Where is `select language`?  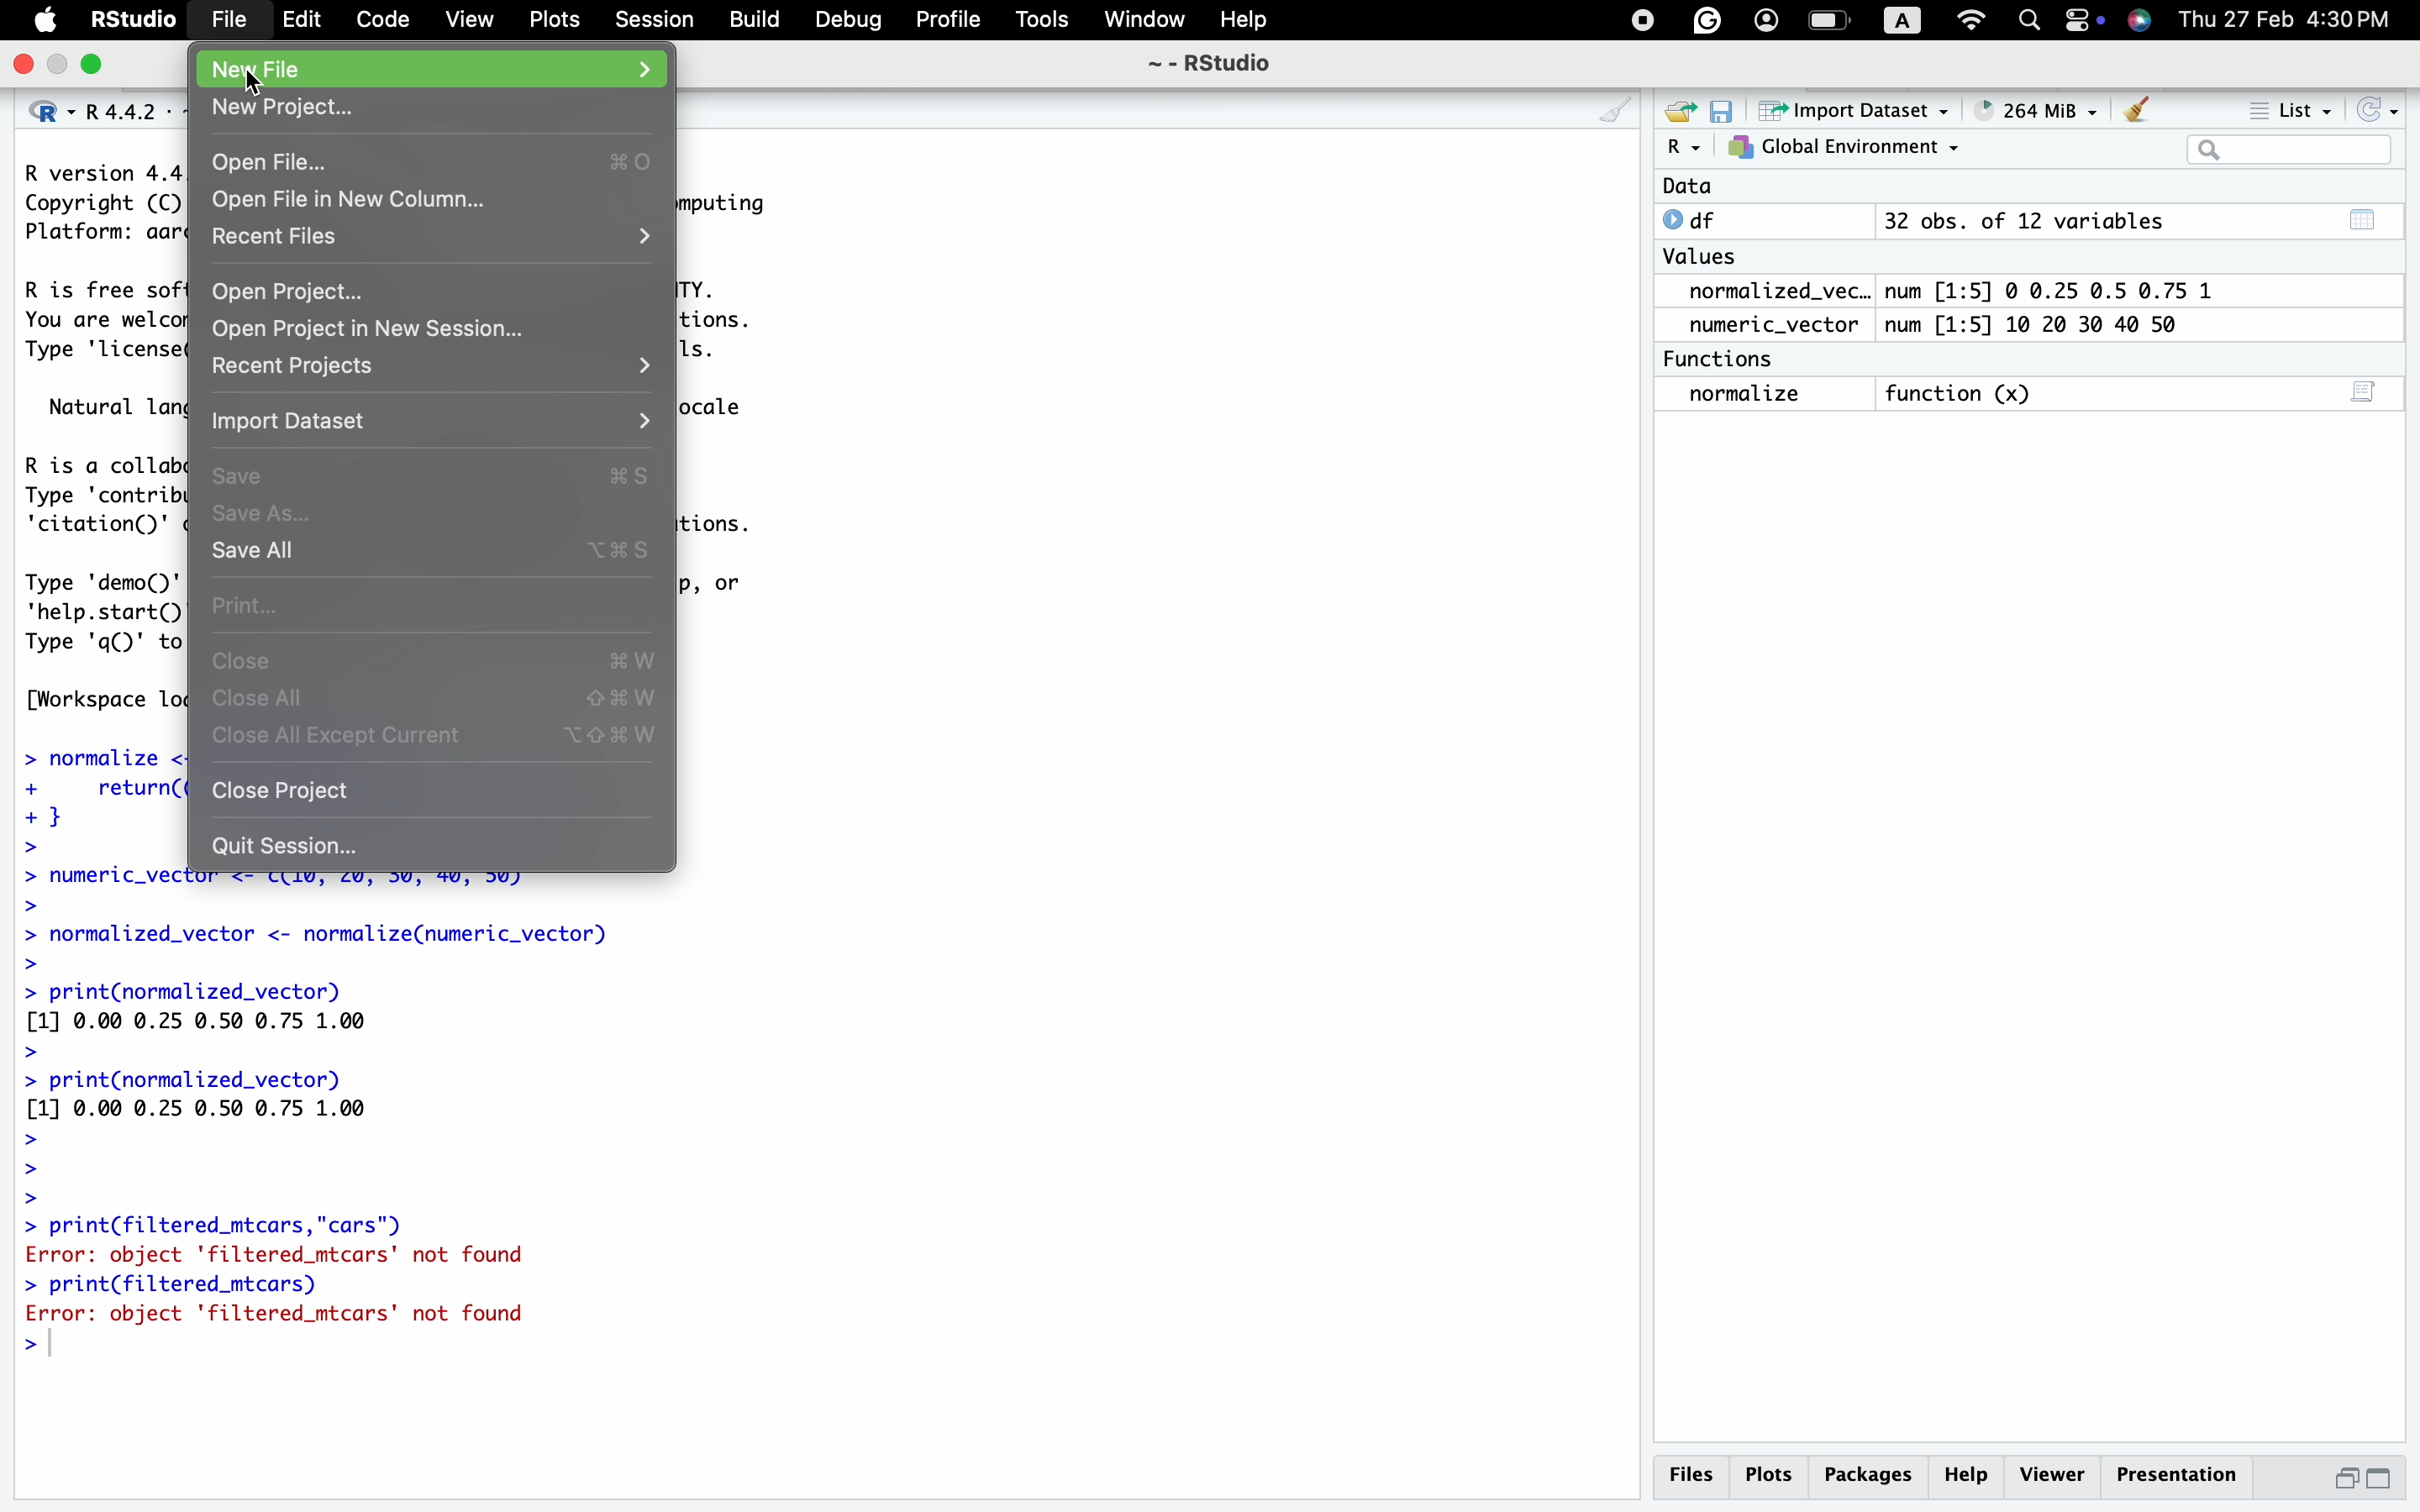
select language is located at coordinates (1684, 148).